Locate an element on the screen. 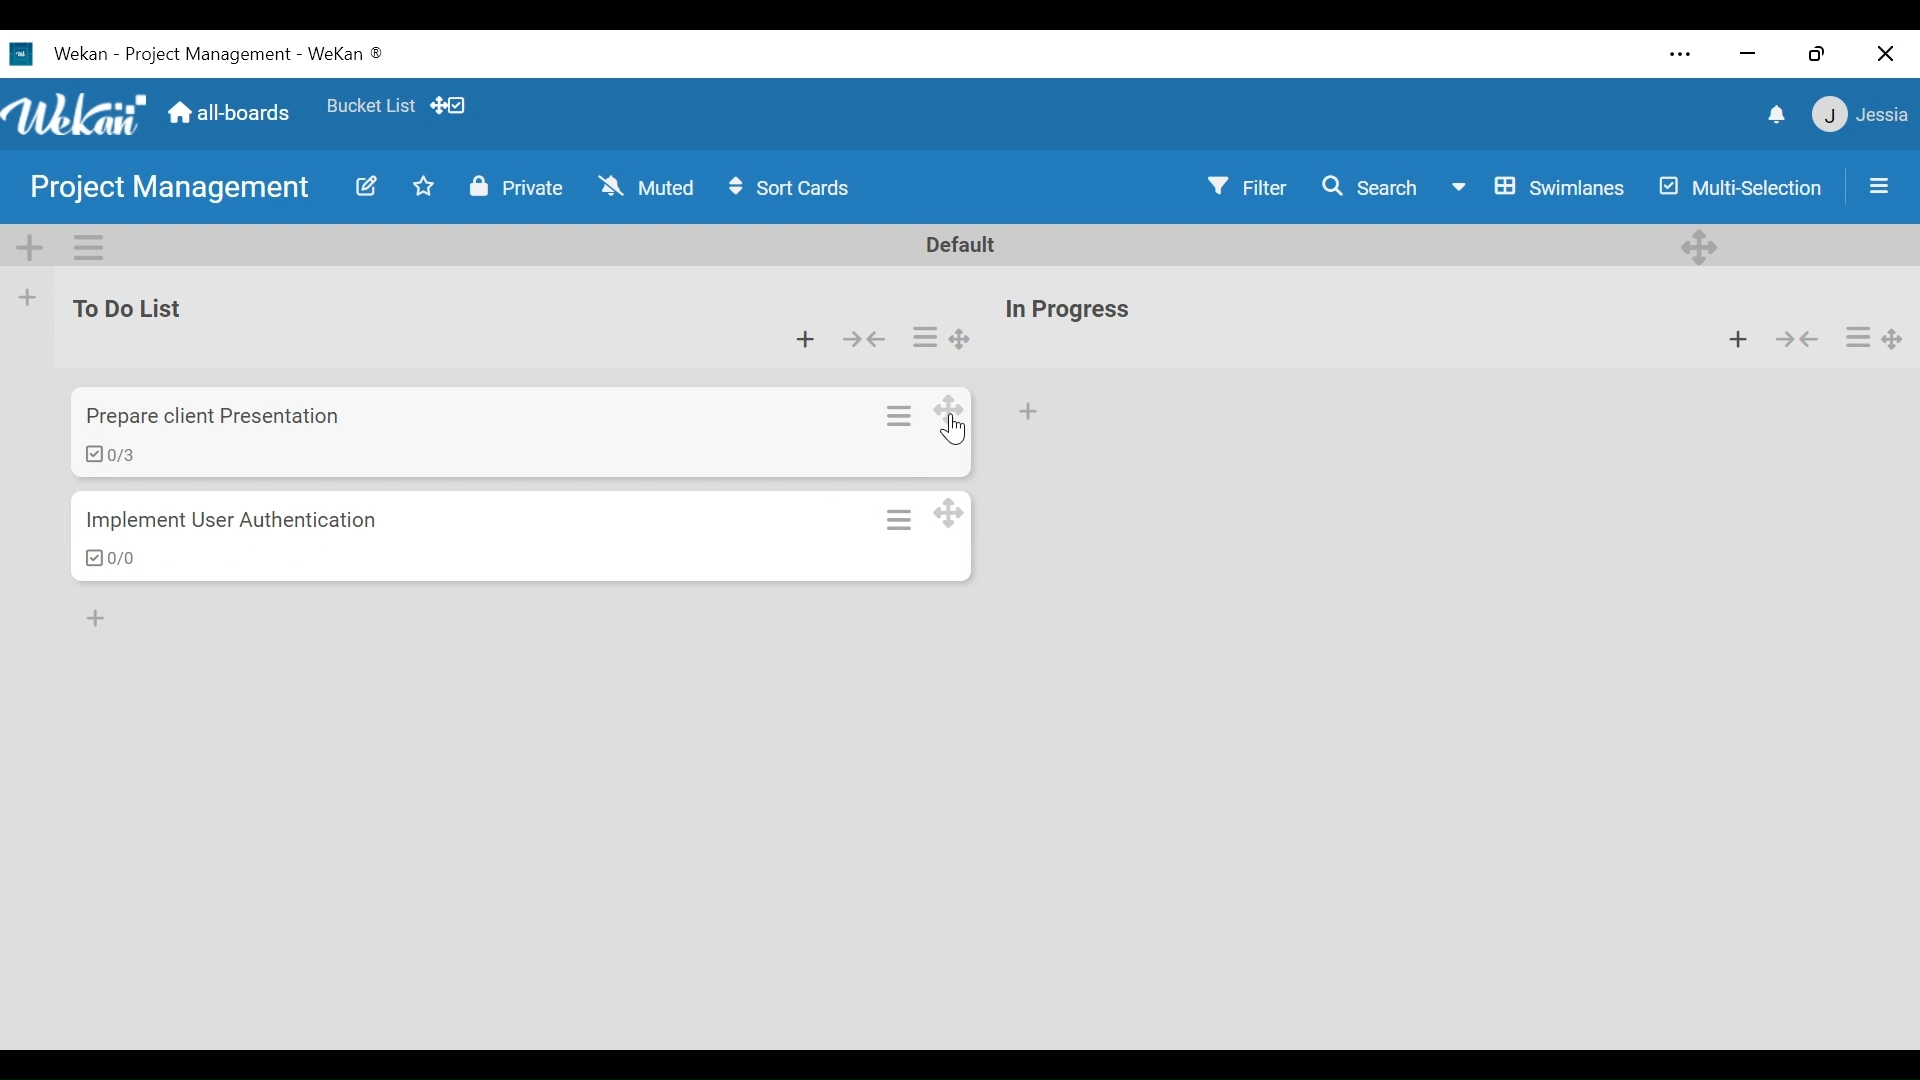 This screenshot has height=1080, width=1920. Open/Close Sidebar is located at coordinates (1877, 184).